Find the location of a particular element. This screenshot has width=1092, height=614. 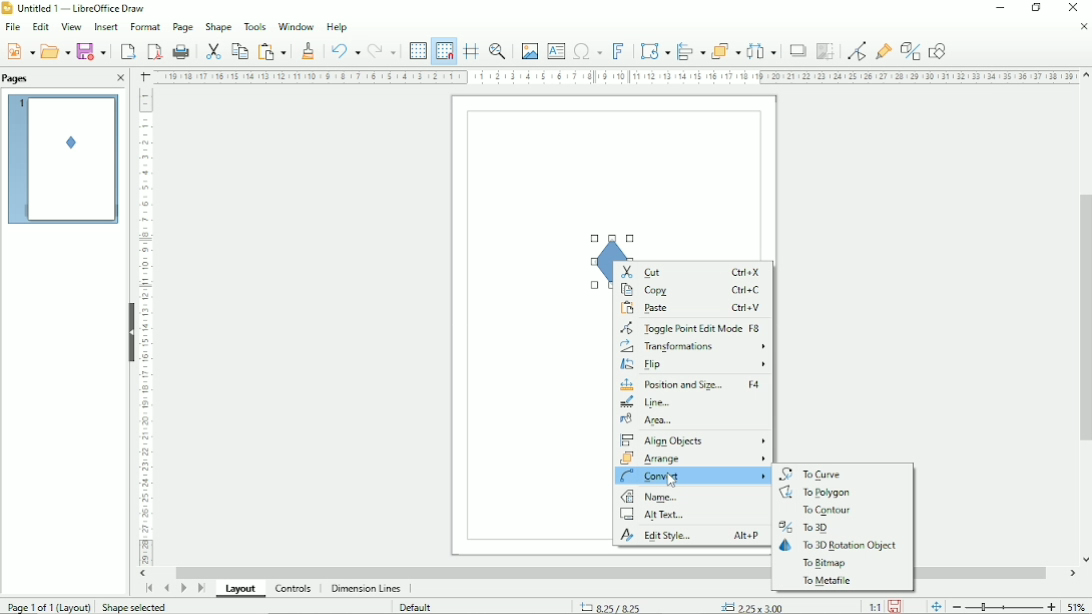

Export directly as PDF is located at coordinates (152, 50).